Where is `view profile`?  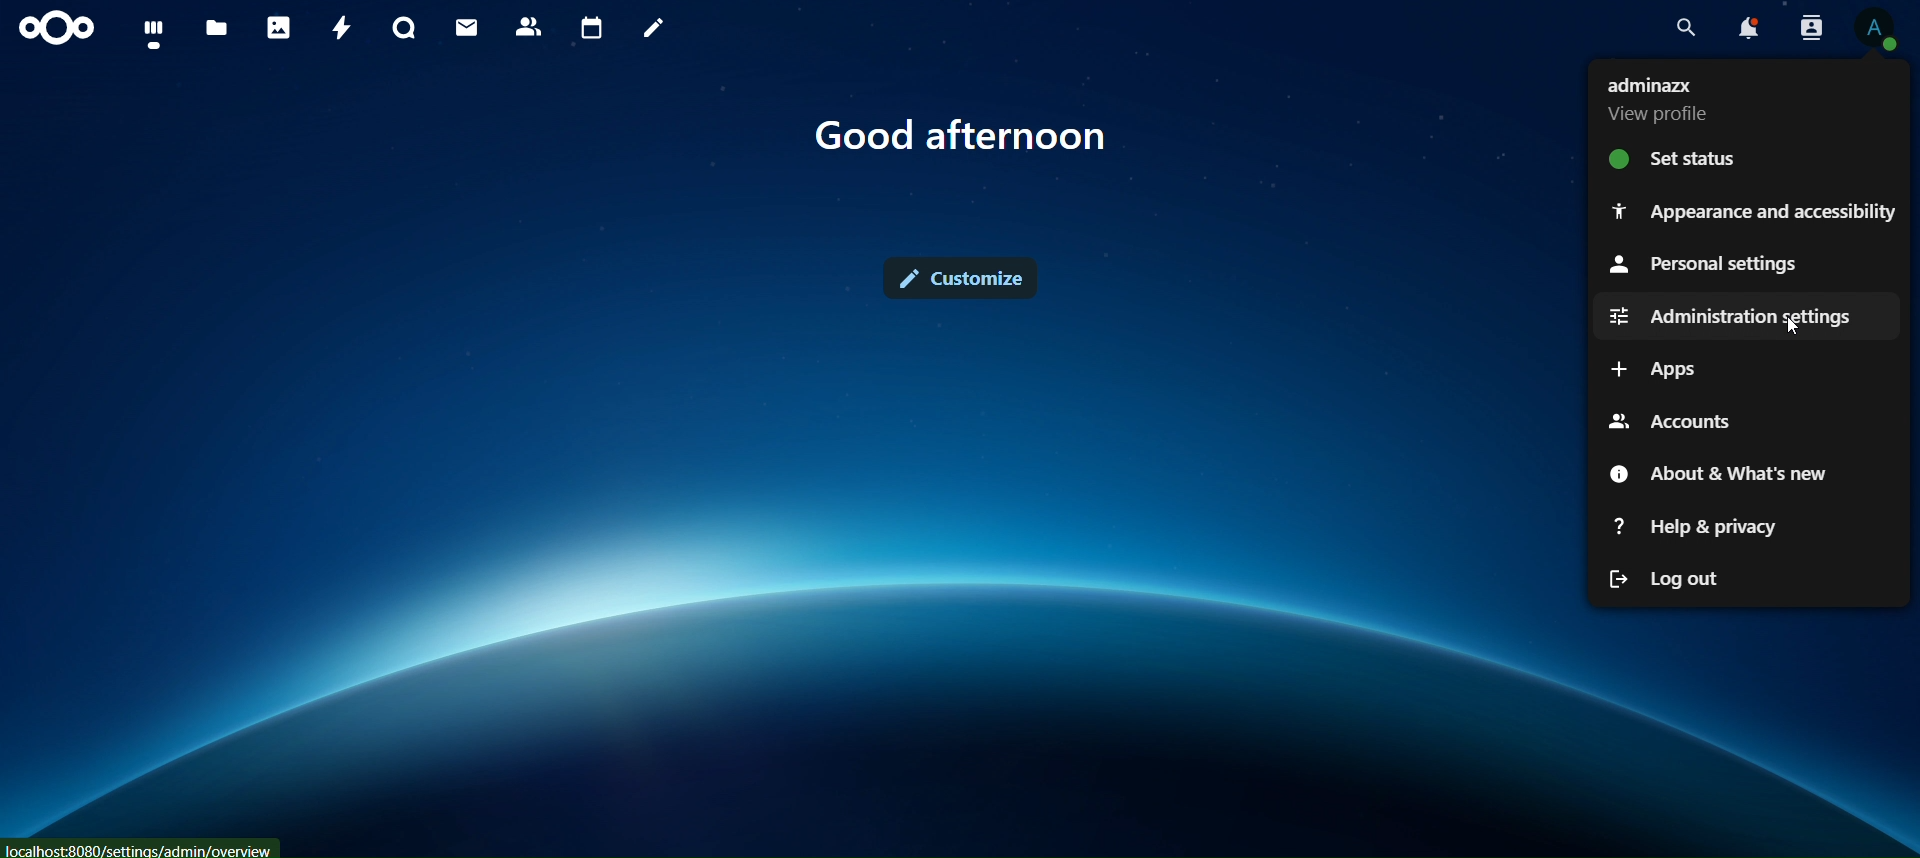
view profile is located at coordinates (1874, 31).